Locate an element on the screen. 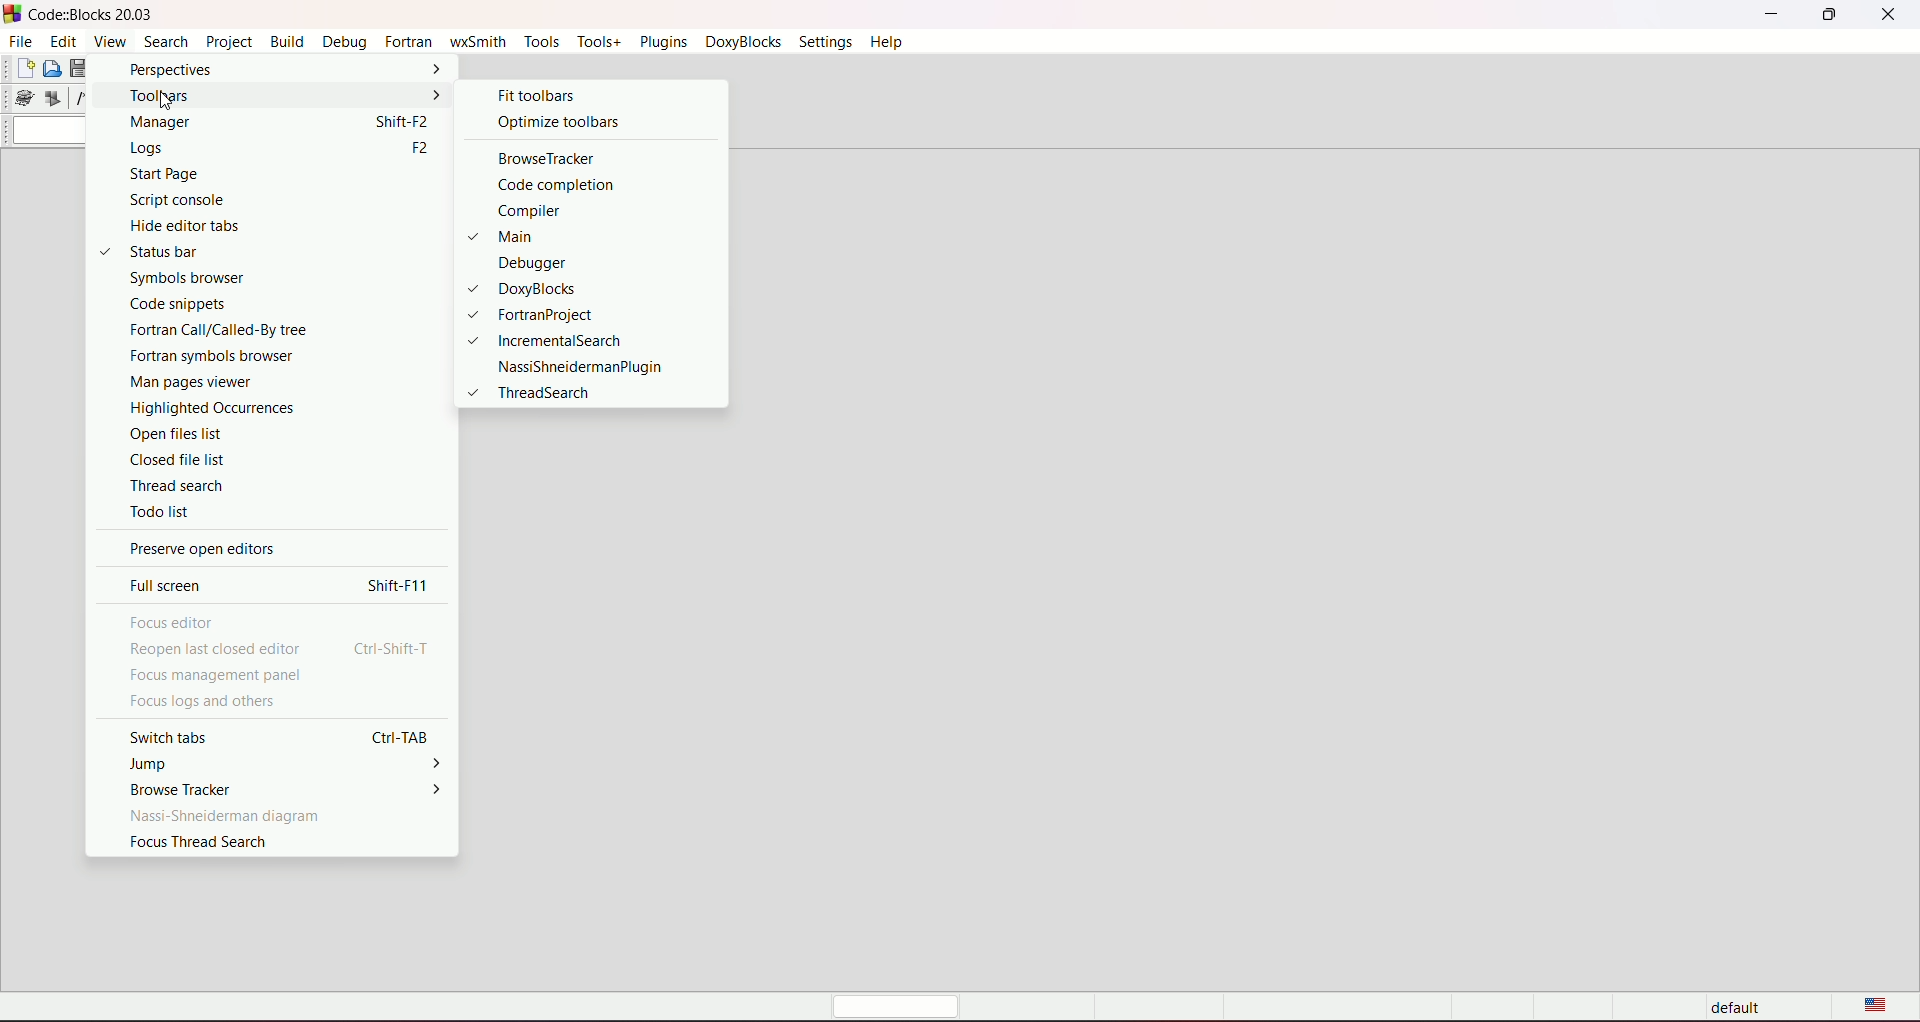  thread search is located at coordinates (265, 486).